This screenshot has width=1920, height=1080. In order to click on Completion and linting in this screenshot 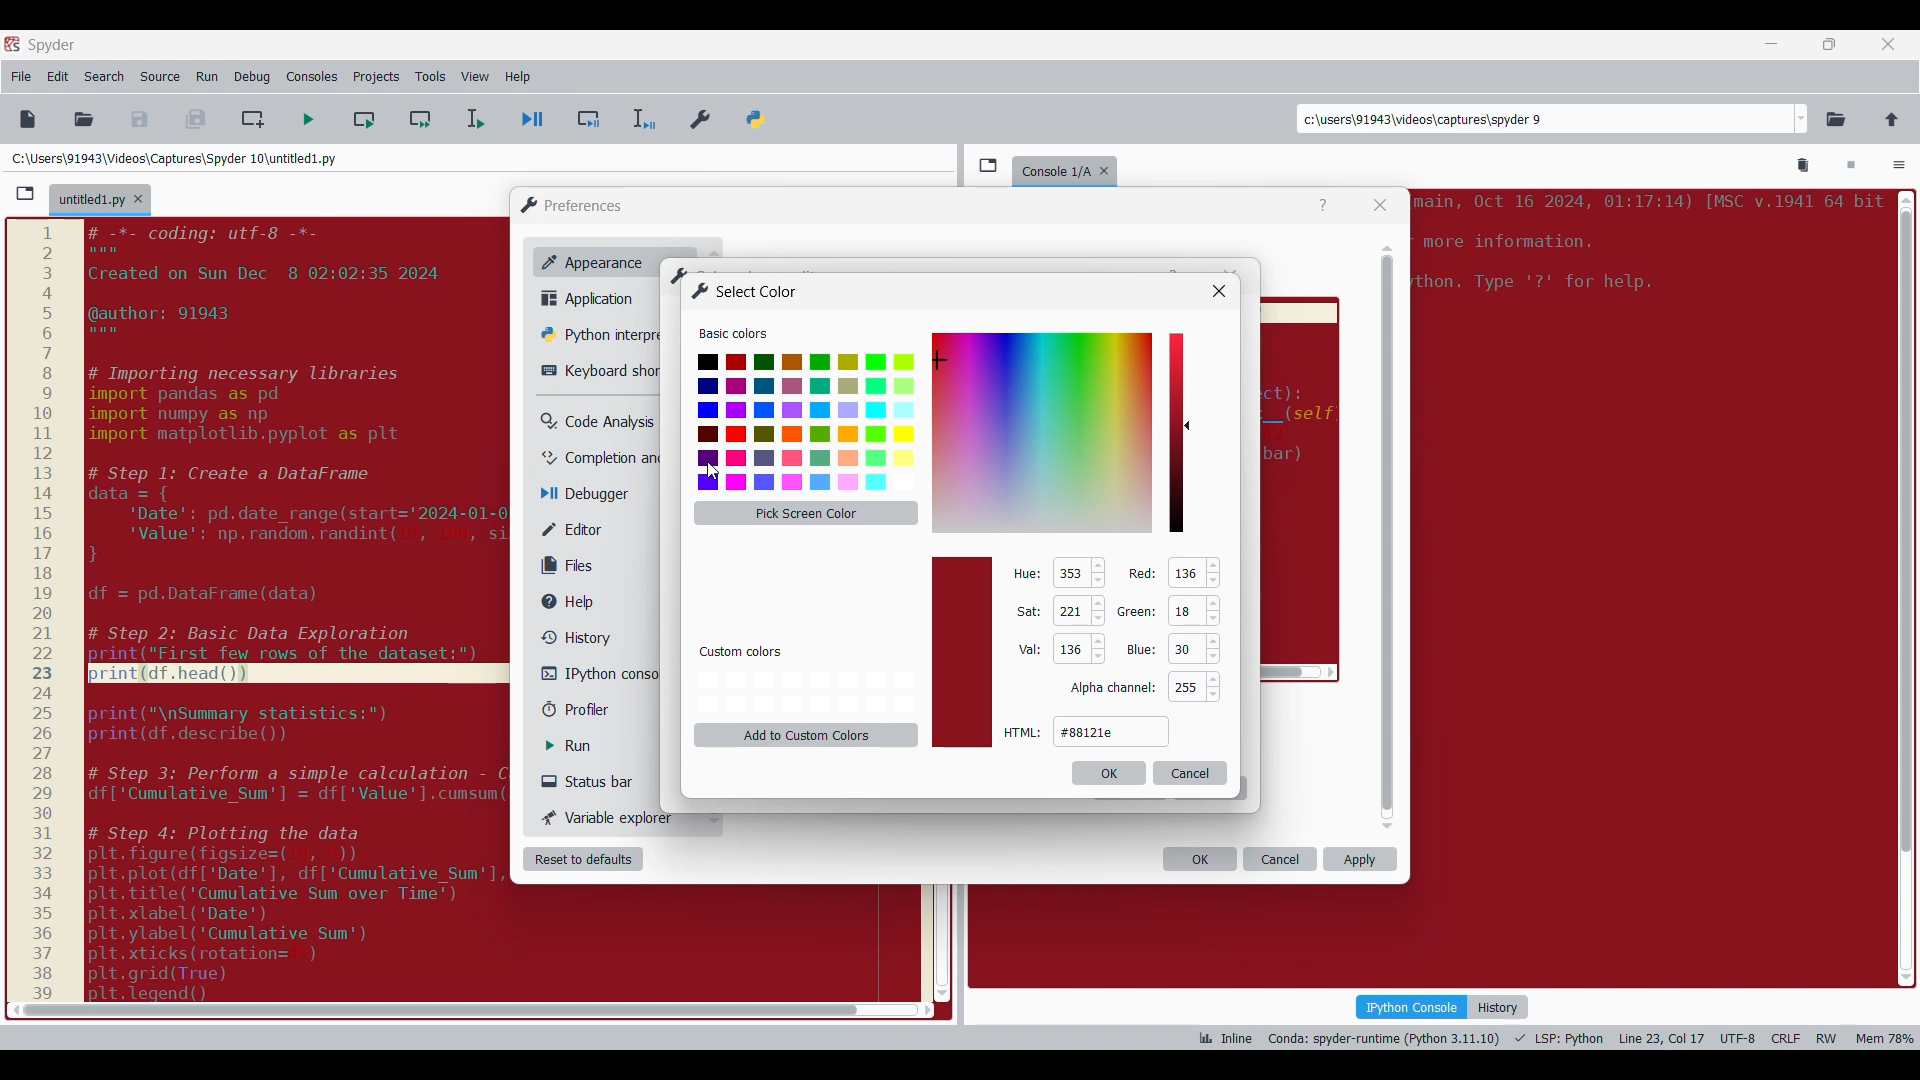, I will do `click(601, 458)`.